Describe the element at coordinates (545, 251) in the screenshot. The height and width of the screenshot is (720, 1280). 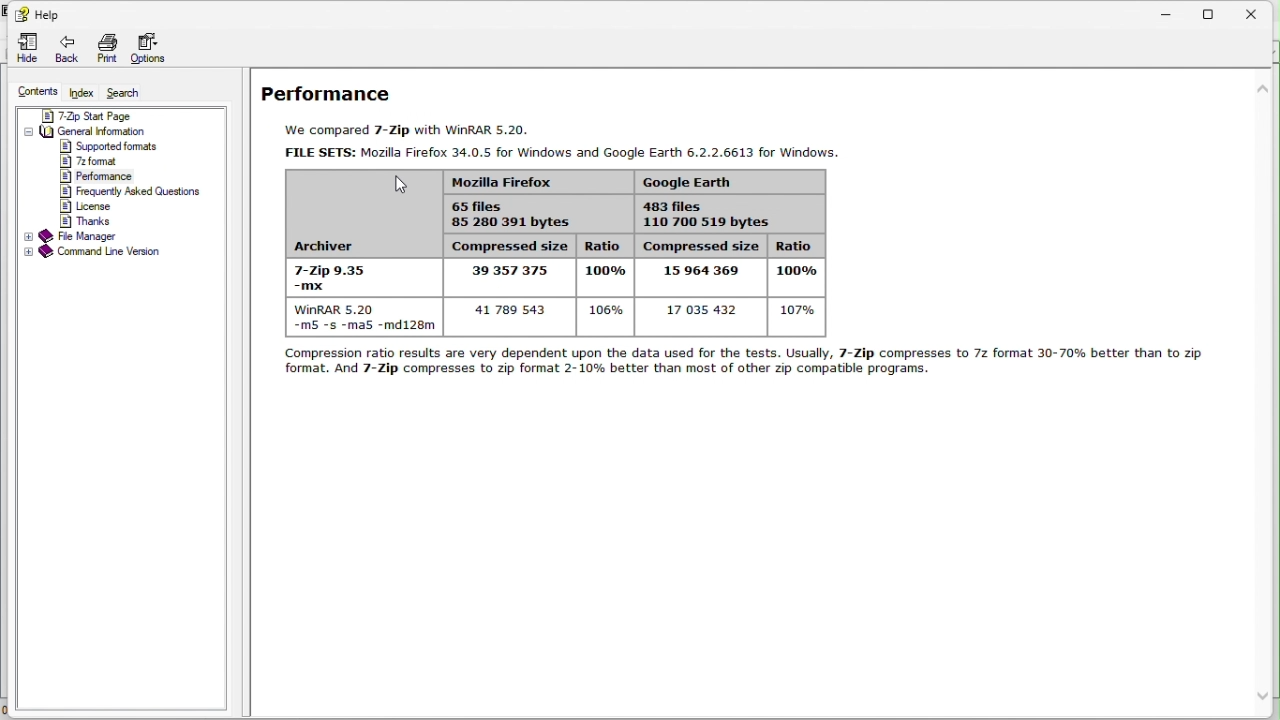
I see `Google Earth
65 files 483 files
85 280 391 bytes 110 700 519 bytes
[compressed sca wate | compressed sce mato
[Zee | sma aw] sss | oe
~m5 -s -mas -md128m` at that location.